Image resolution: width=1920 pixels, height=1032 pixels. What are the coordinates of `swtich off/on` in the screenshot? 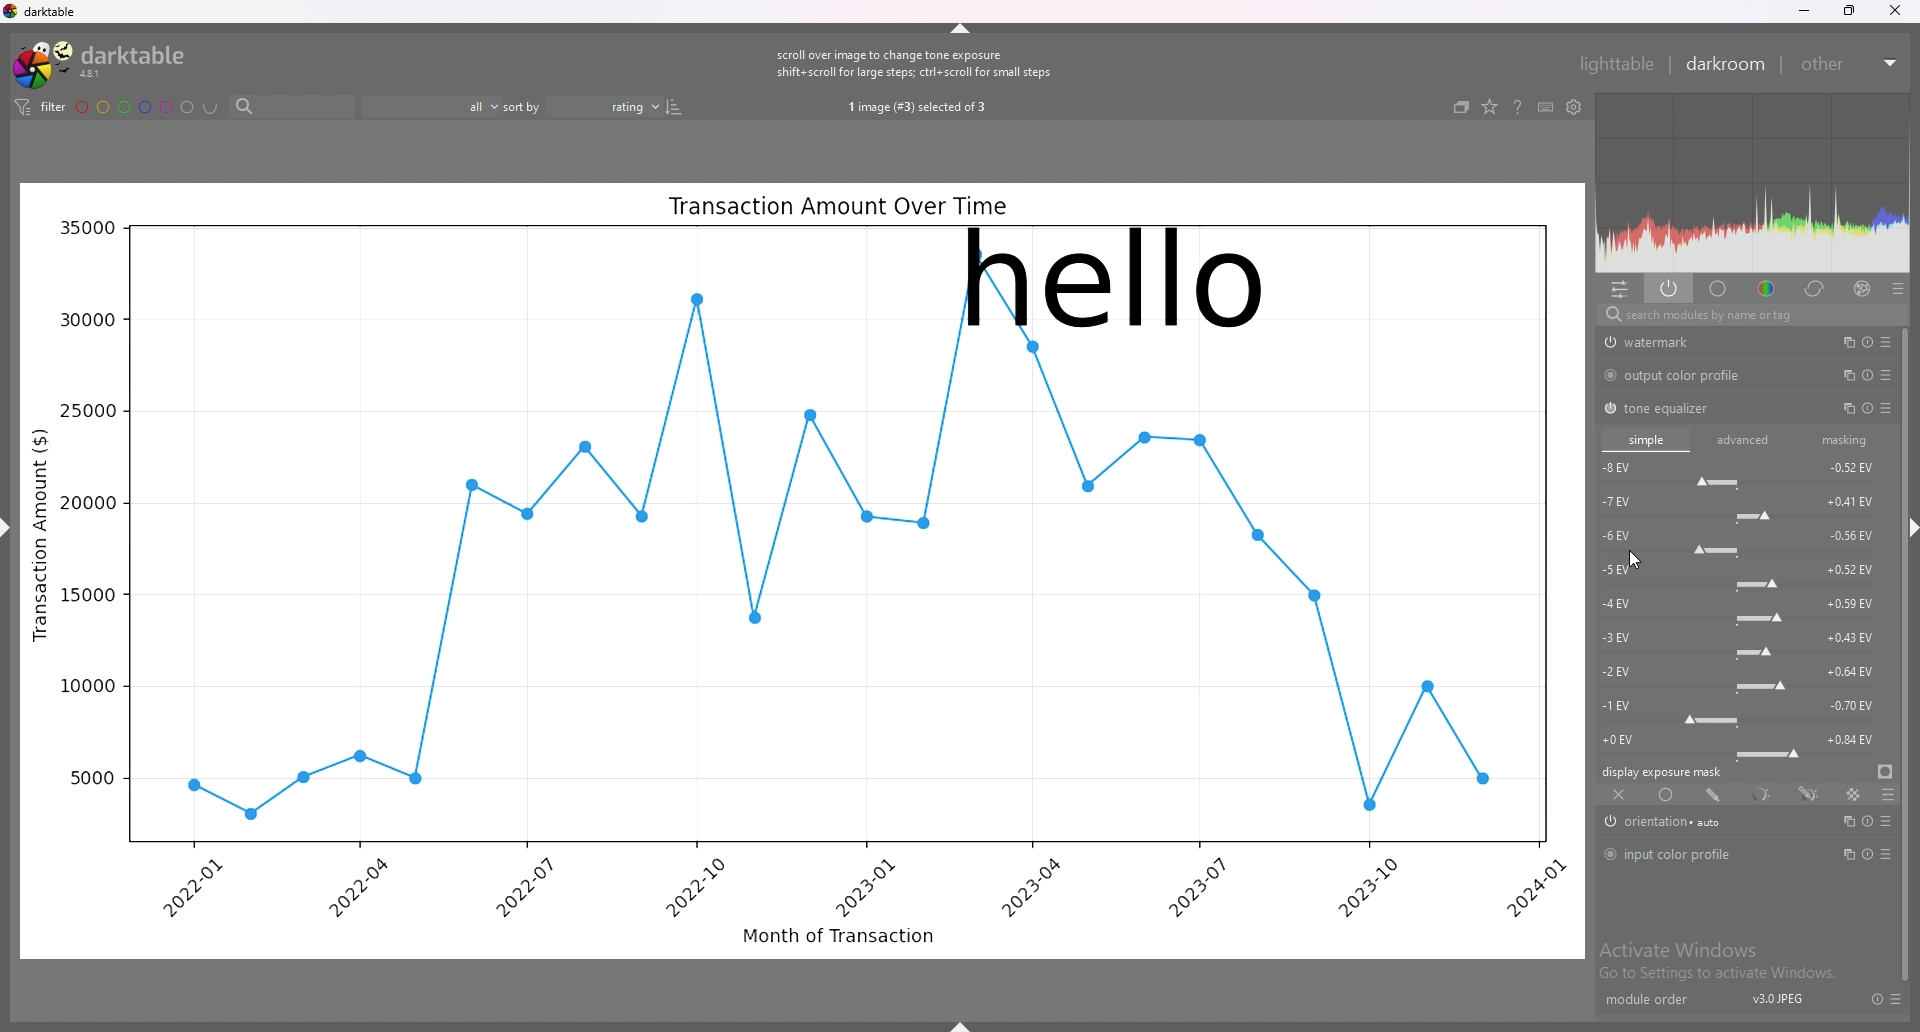 It's located at (1608, 342).